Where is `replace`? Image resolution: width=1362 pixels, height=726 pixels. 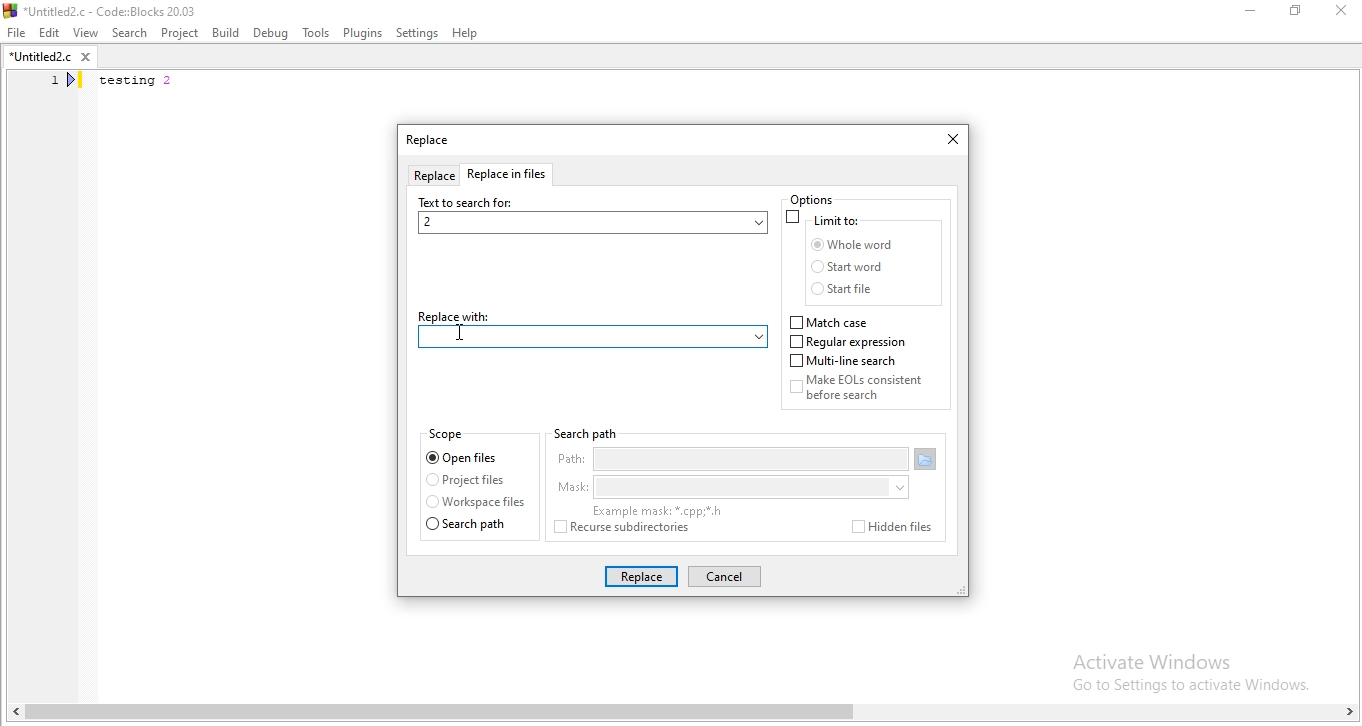
replace is located at coordinates (640, 576).